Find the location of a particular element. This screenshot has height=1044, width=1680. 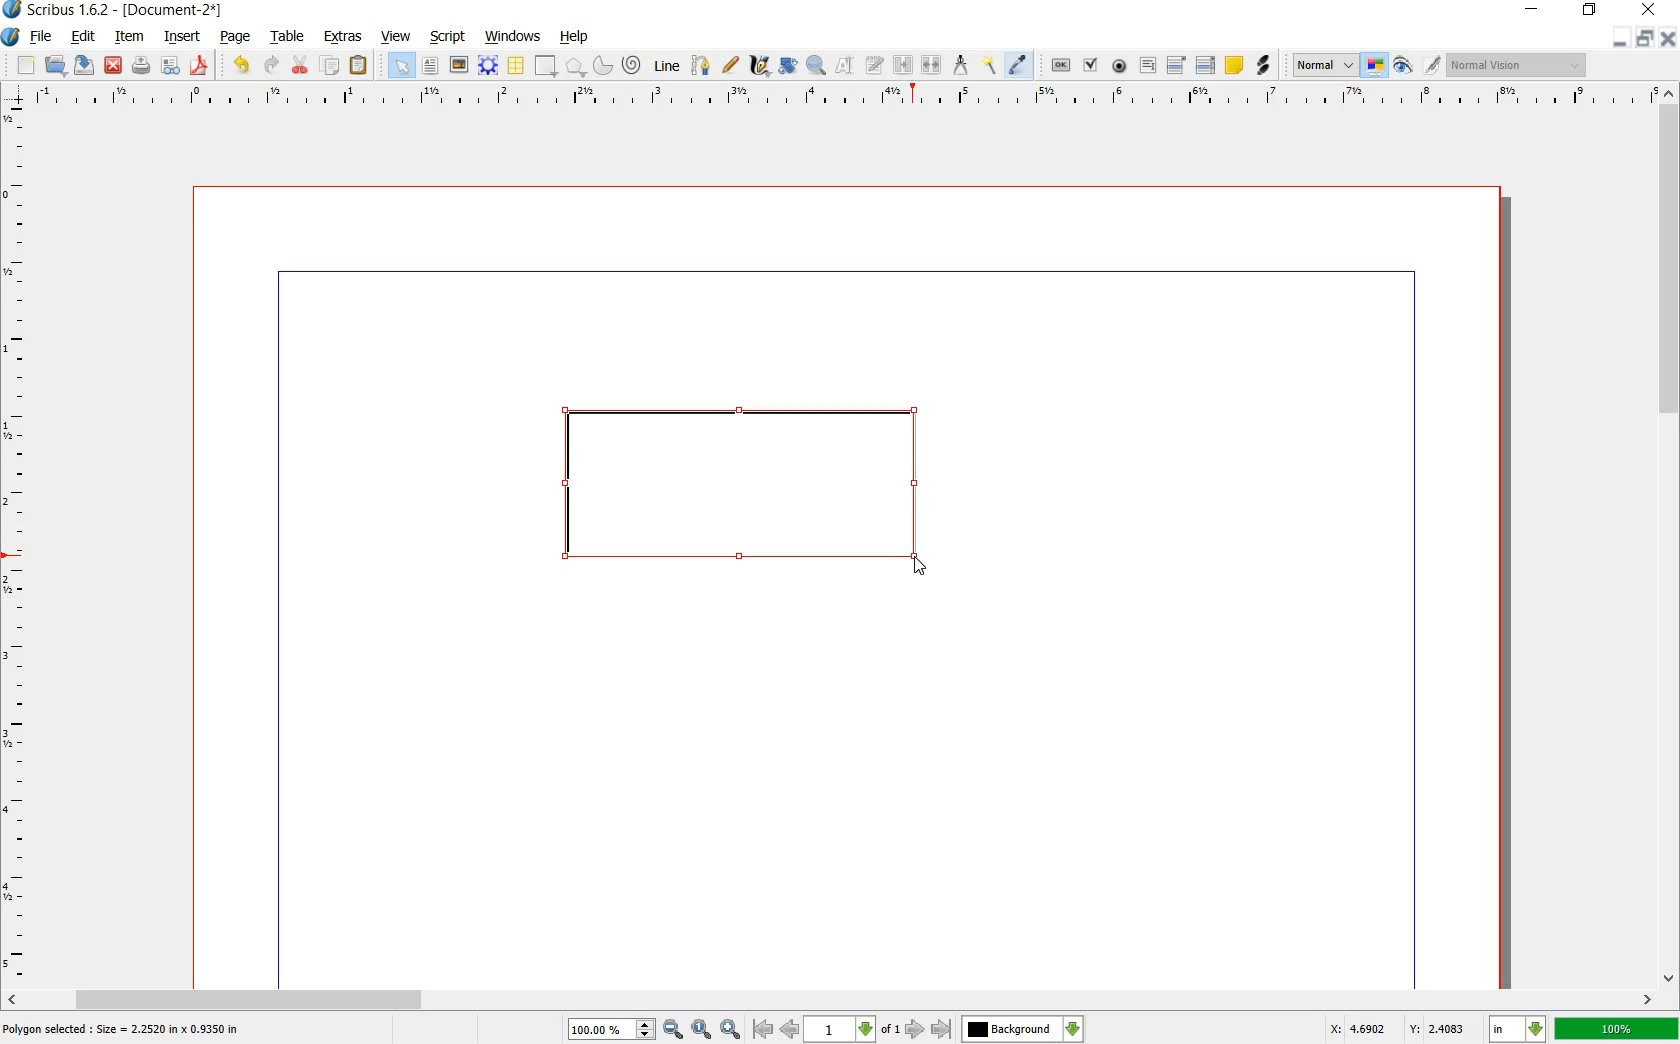

select current unit is located at coordinates (1515, 1029).